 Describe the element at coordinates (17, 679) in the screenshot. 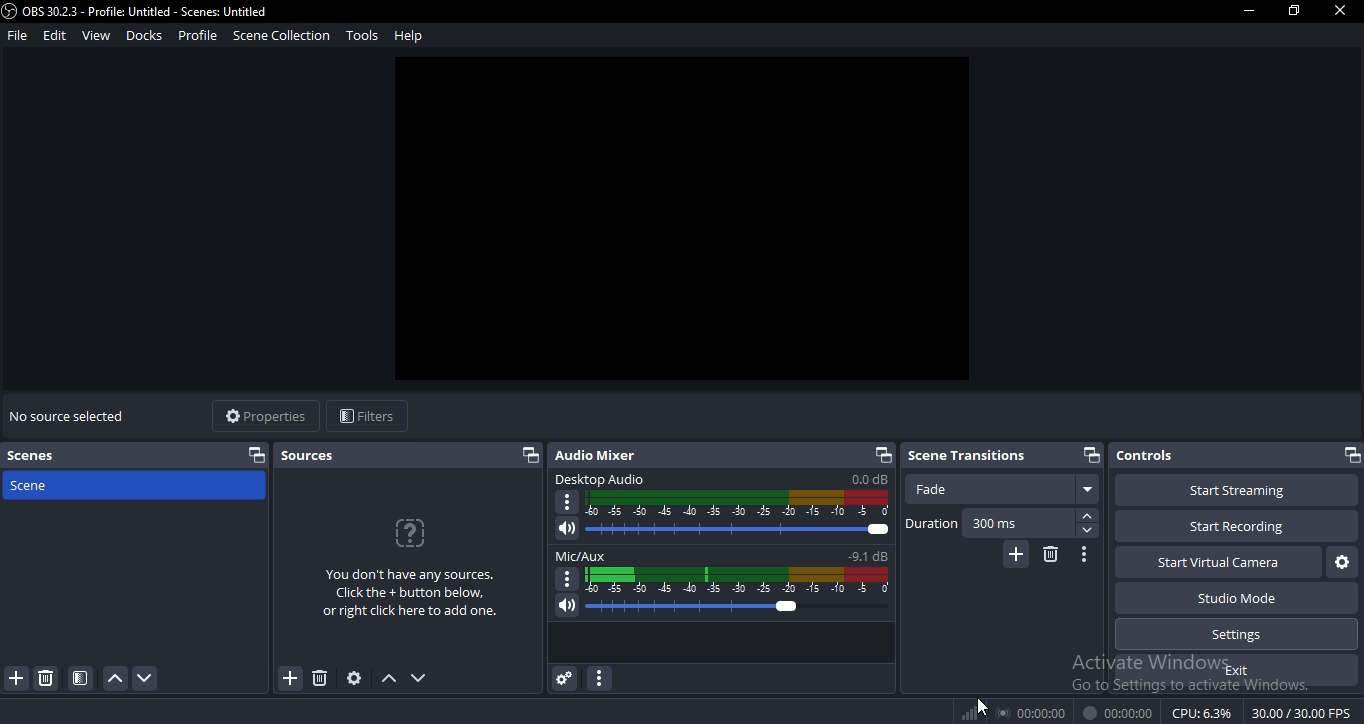

I see `add scene` at that location.